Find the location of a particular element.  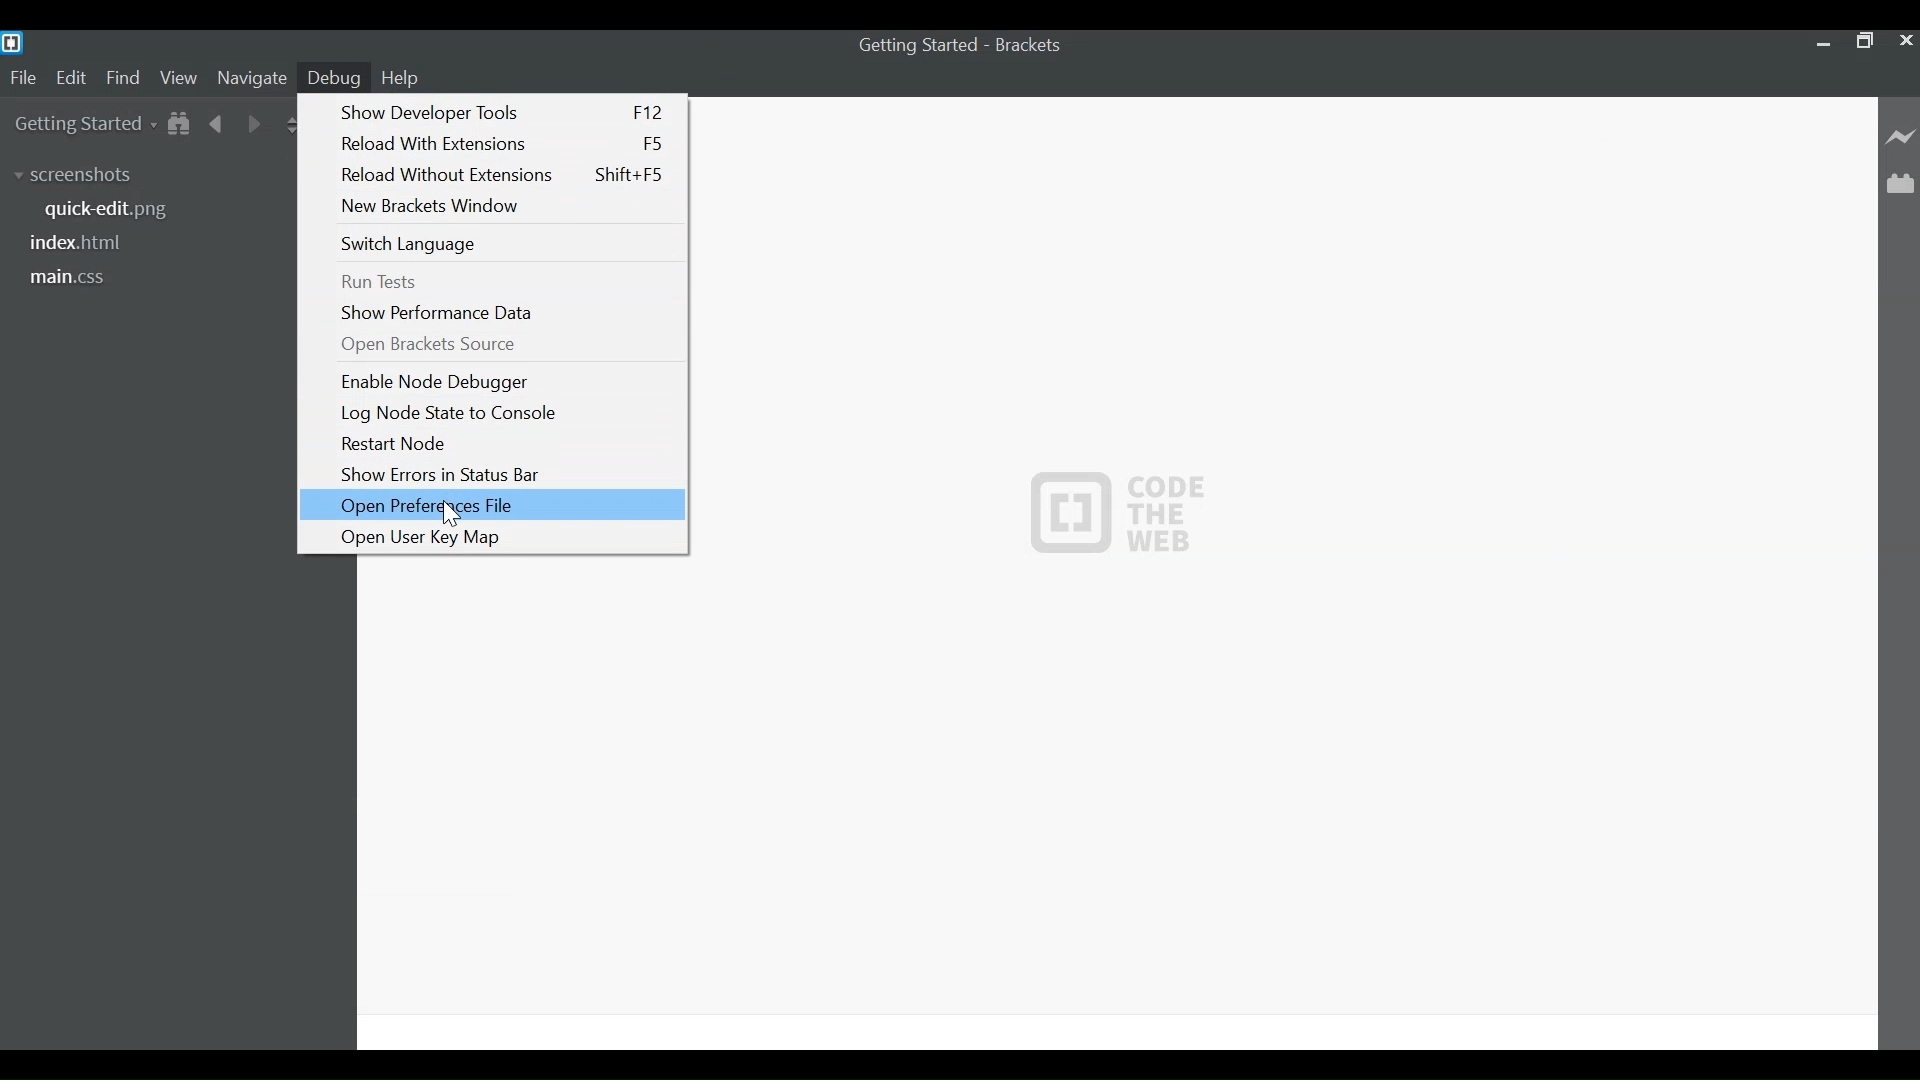

Find is located at coordinates (123, 79).